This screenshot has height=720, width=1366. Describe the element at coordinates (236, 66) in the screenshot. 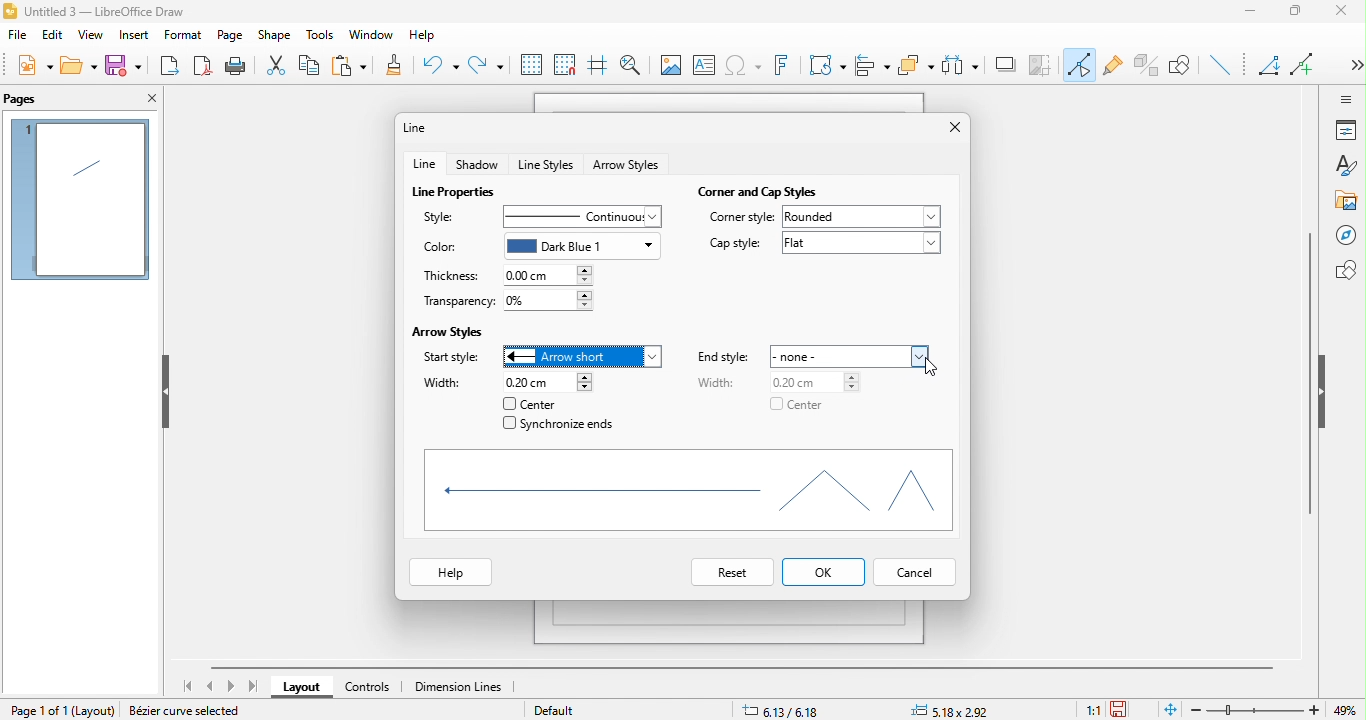

I see `print` at that location.